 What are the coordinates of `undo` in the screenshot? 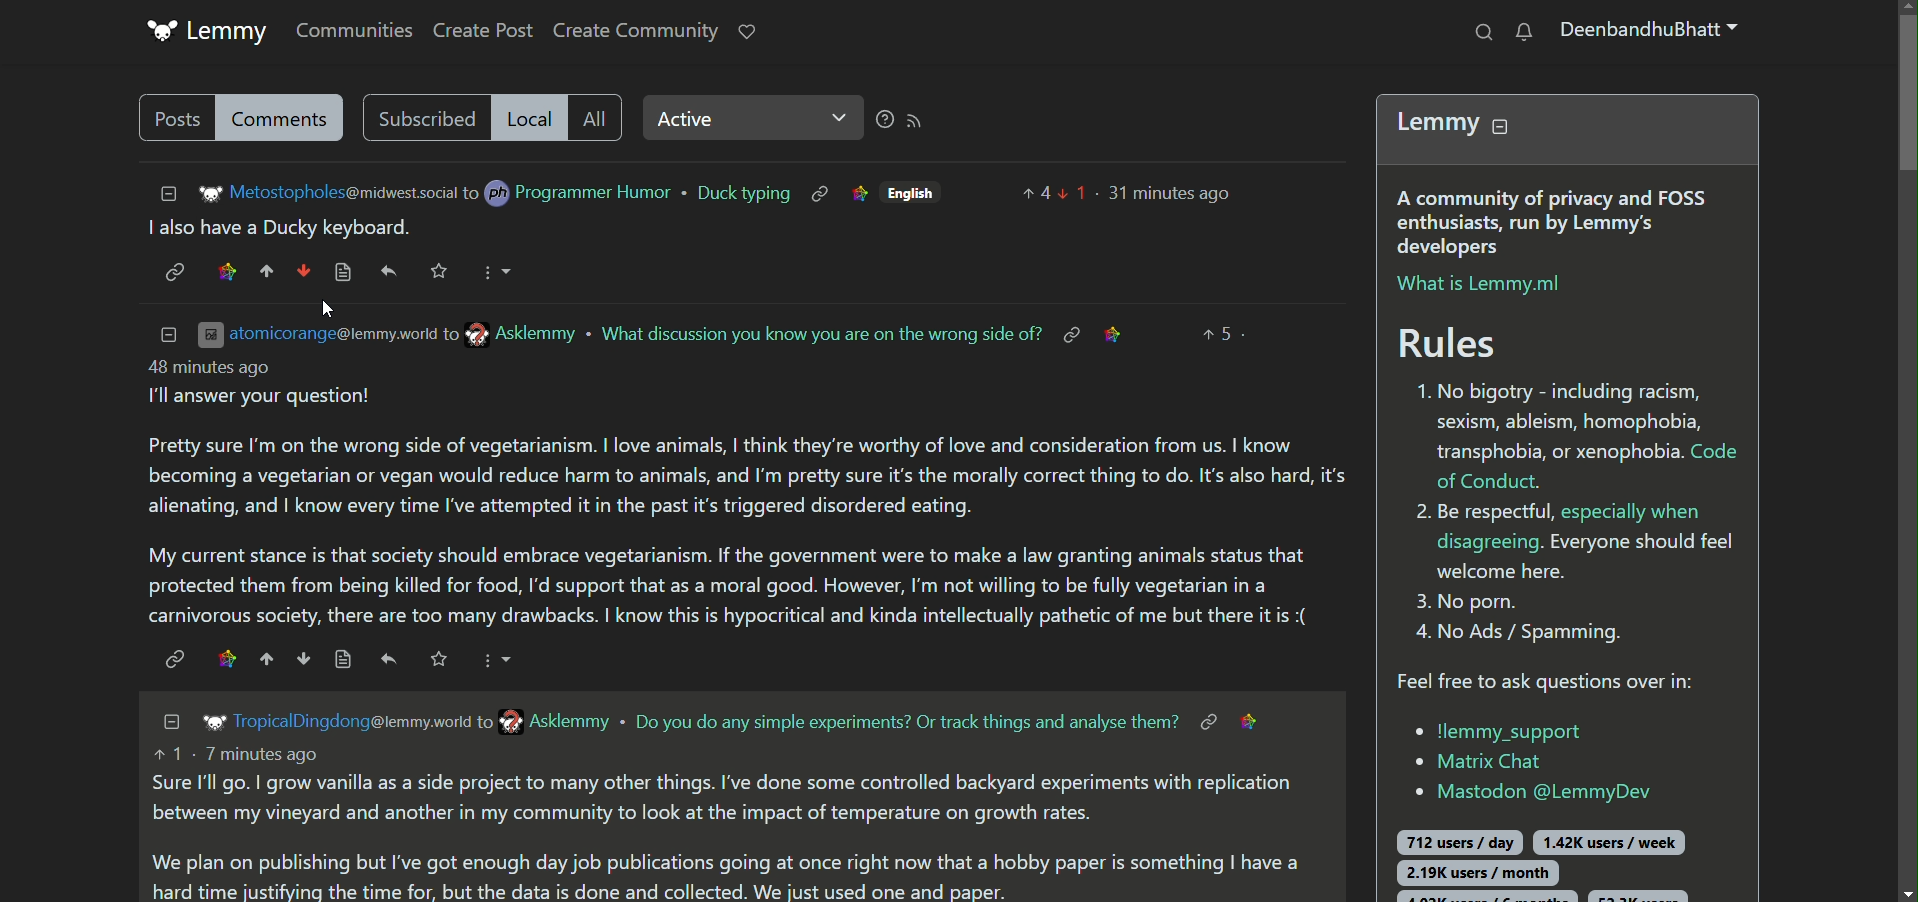 It's located at (390, 271).